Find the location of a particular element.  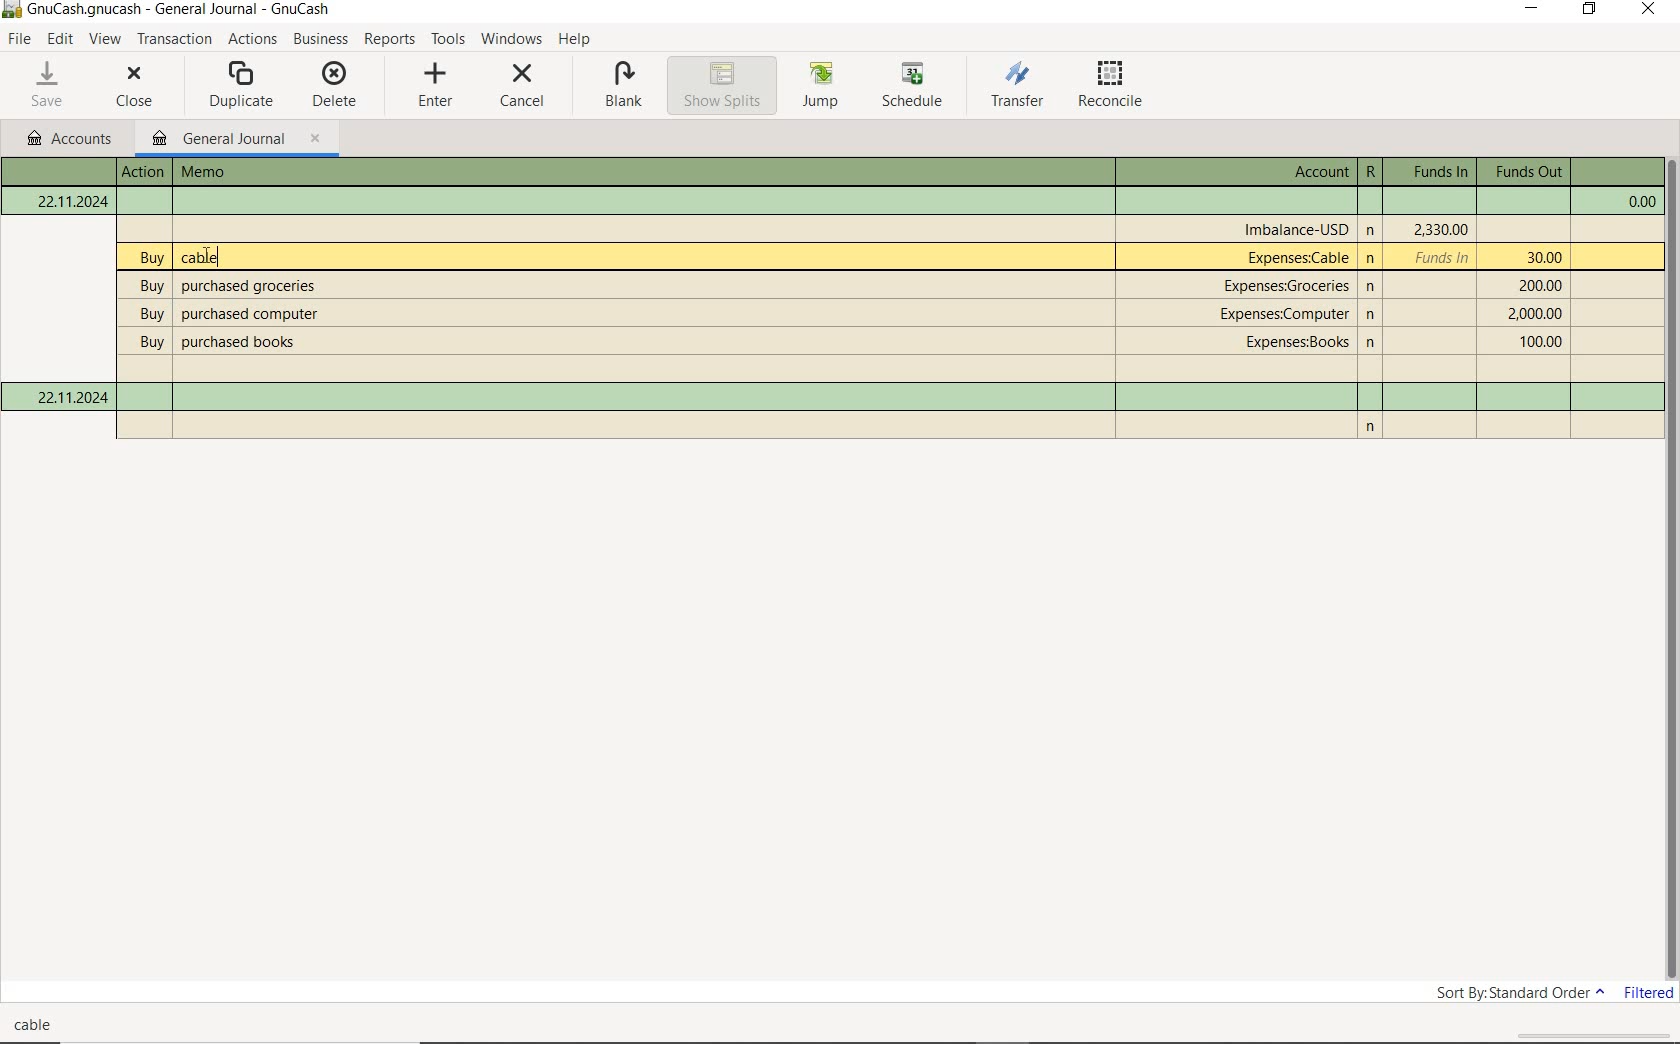

WINDOWS is located at coordinates (512, 39).